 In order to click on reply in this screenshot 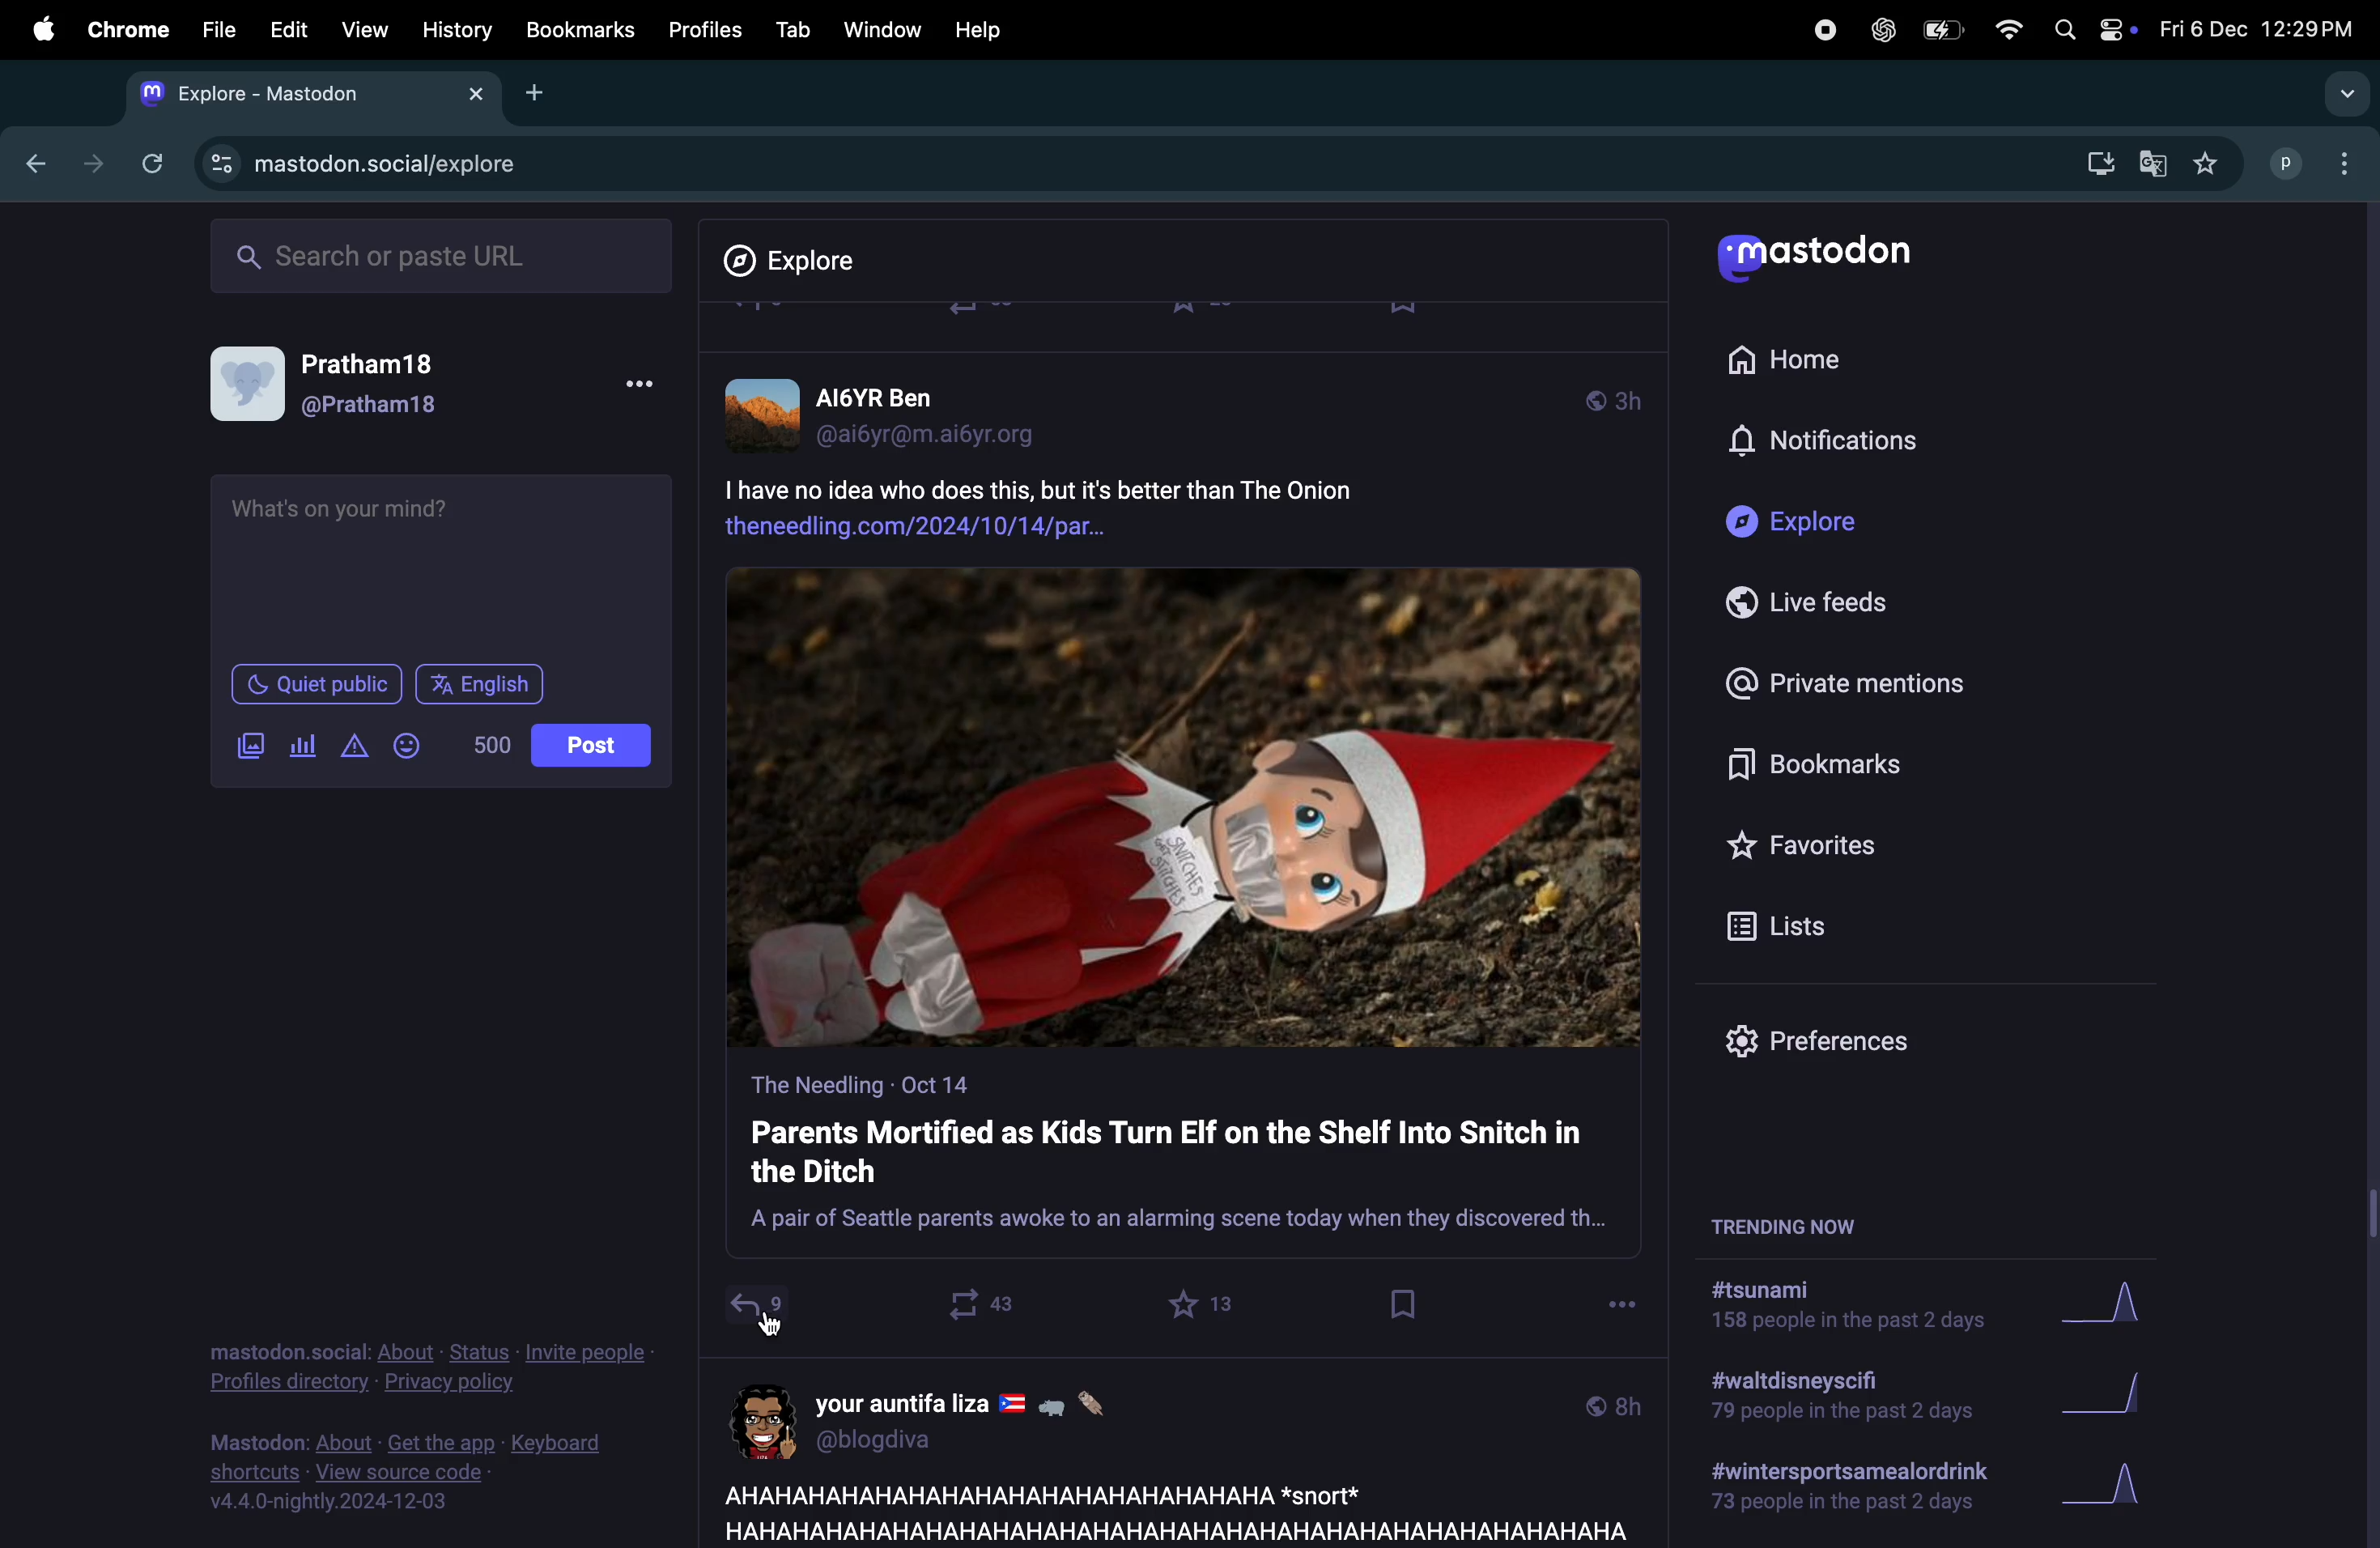, I will do `click(756, 1310)`.